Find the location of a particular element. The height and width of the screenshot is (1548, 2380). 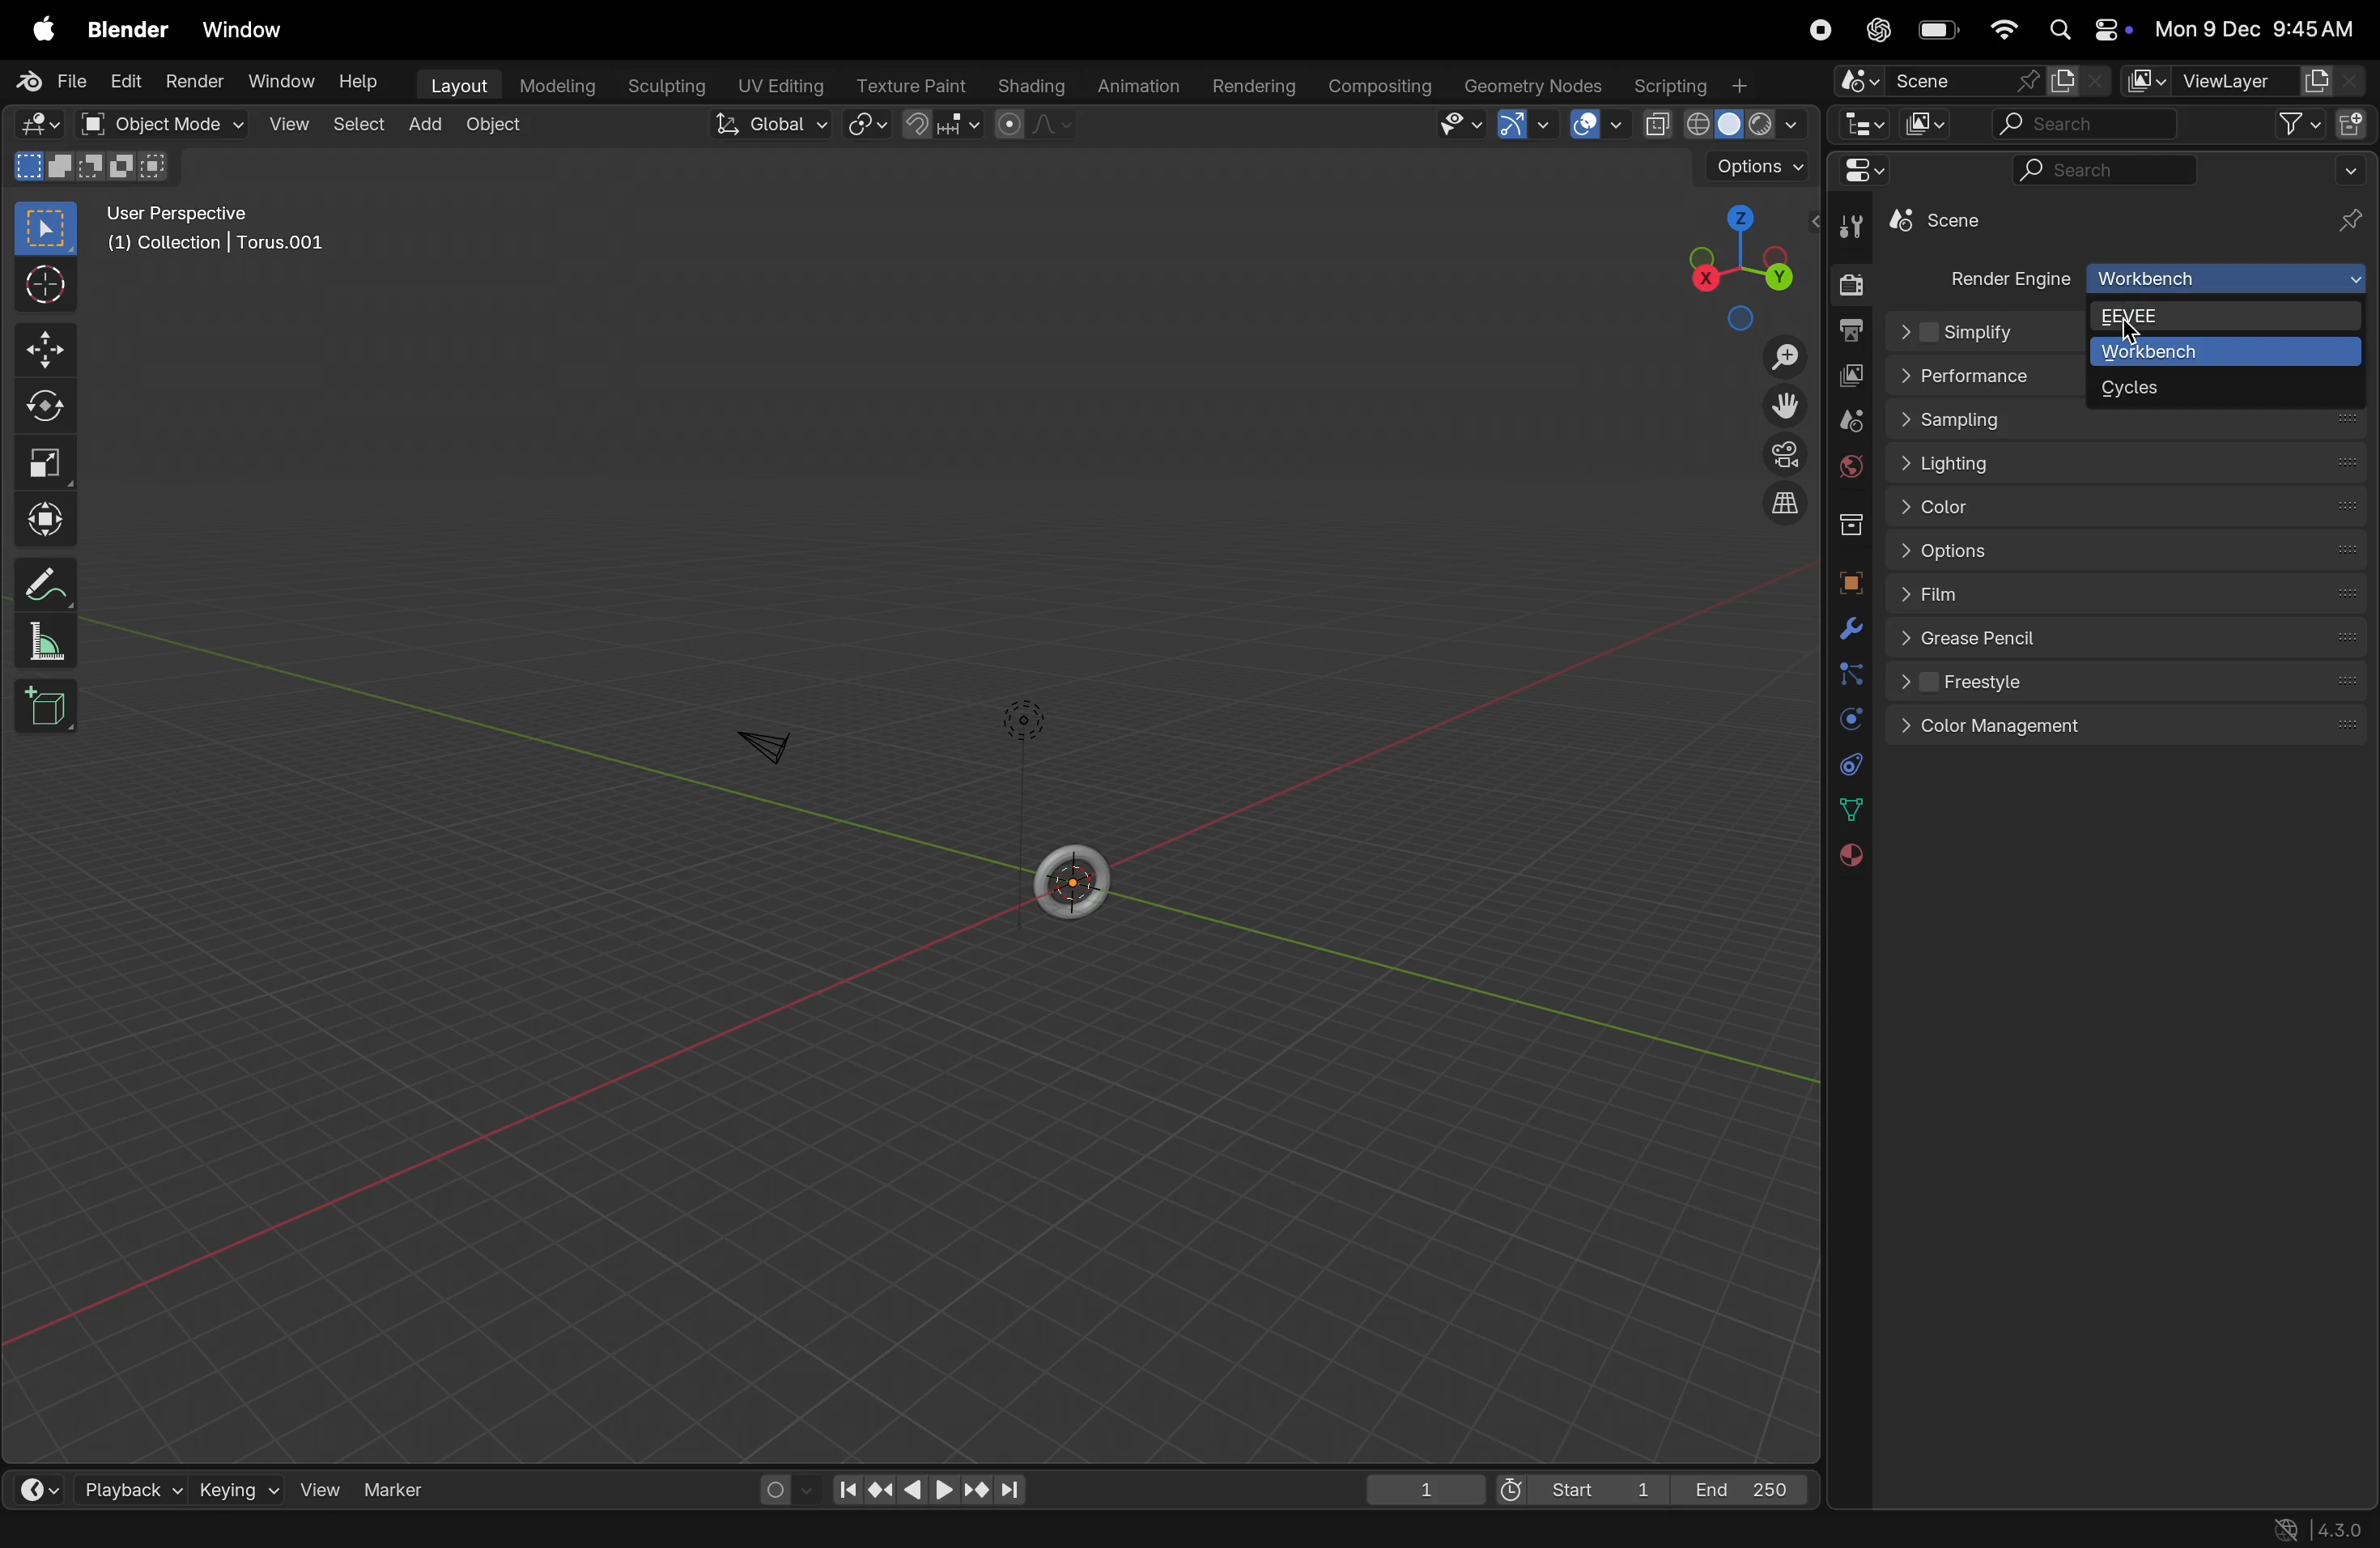

display mode is located at coordinates (1922, 127).